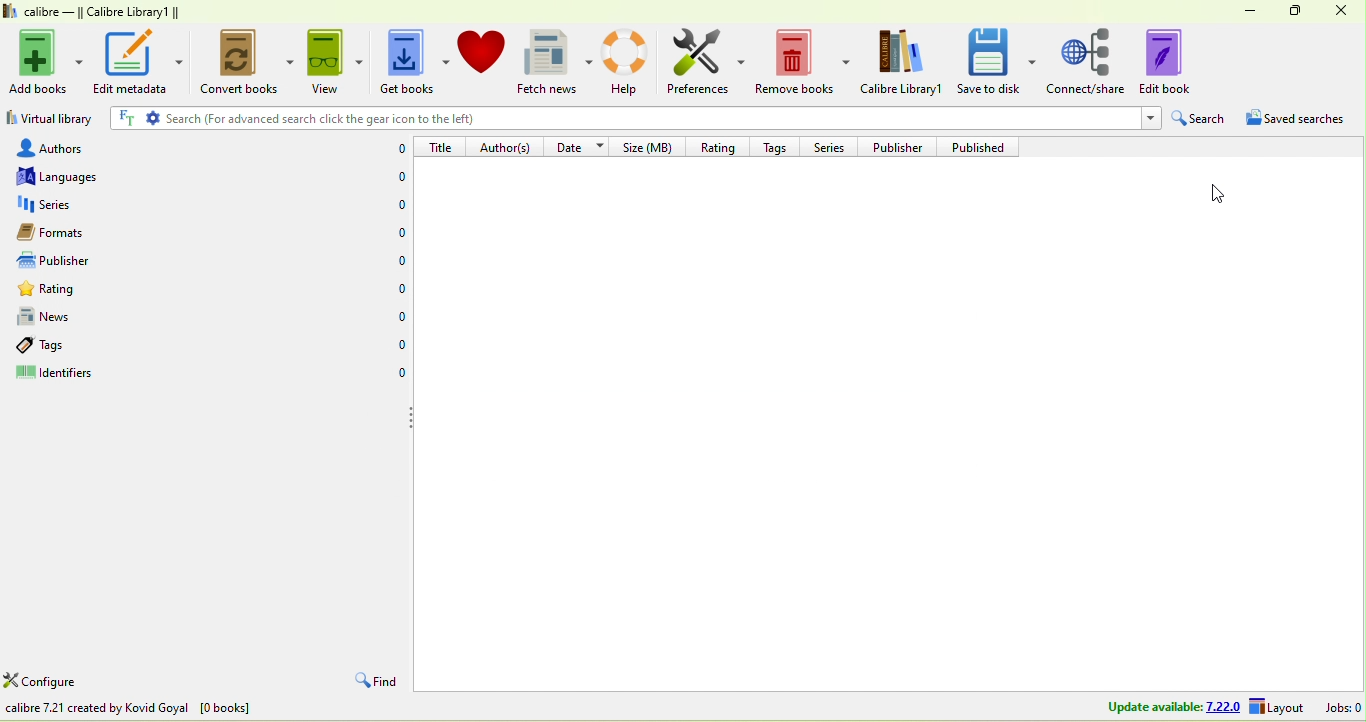 Image resolution: width=1366 pixels, height=722 pixels. Describe the element at coordinates (630, 61) in the screenshot. I see `help` at that location.